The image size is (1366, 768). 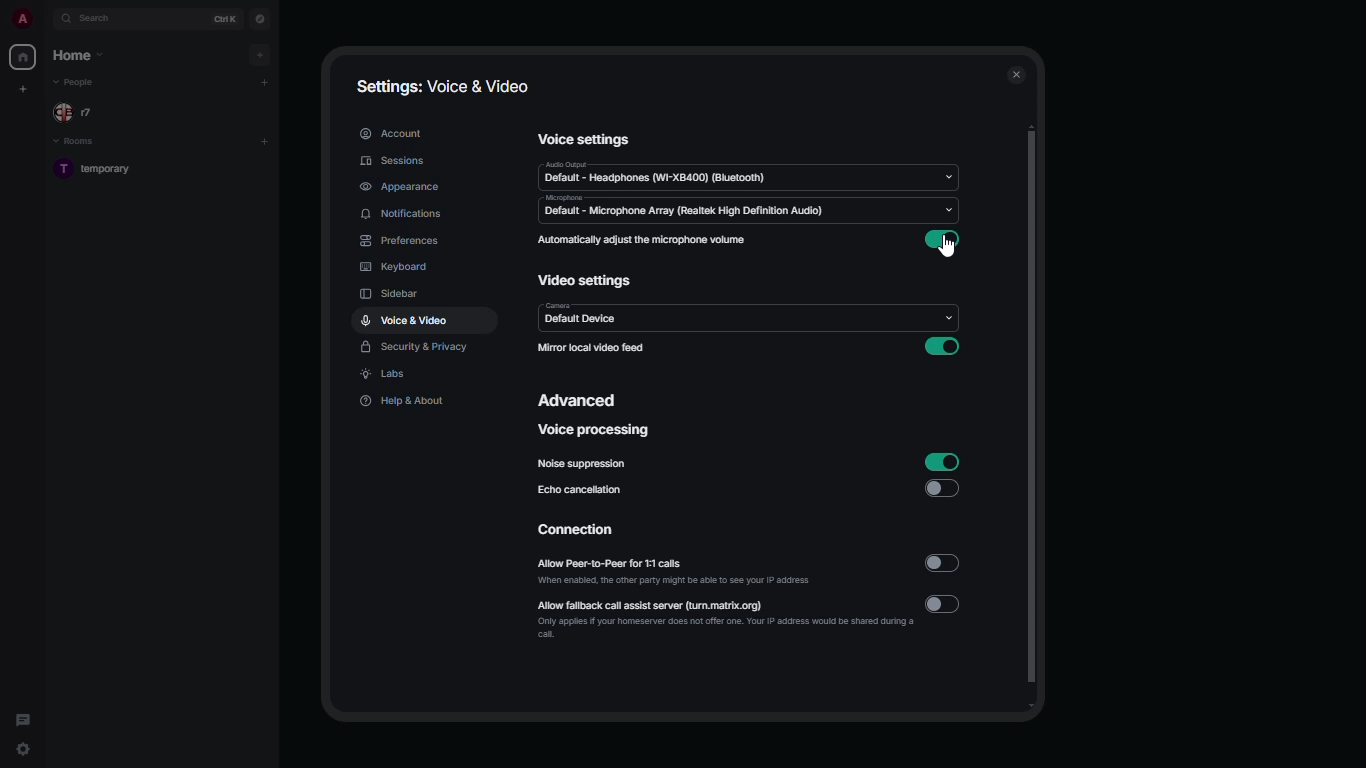 I want to click on navigator, so click(x=258, y=20).